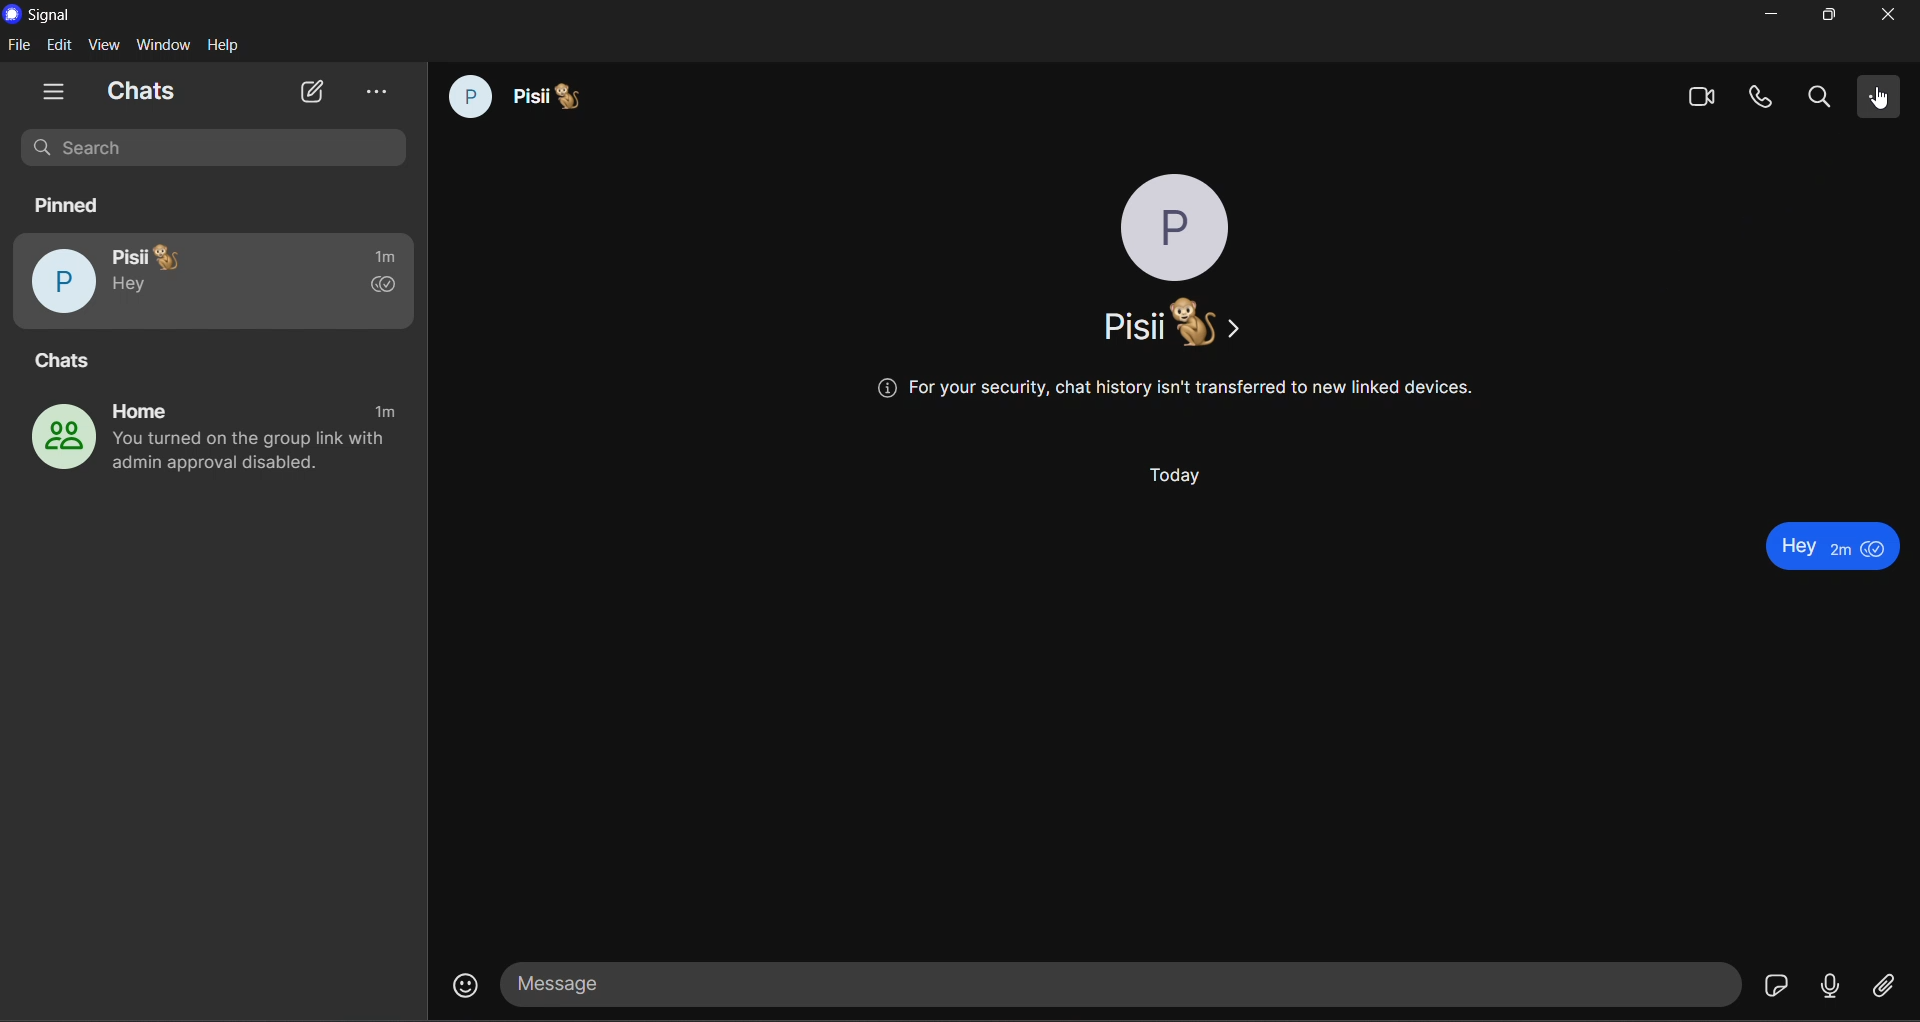 The width and height of the screenshot is (1920, 1022). I want to click on view archive, so click(378, 91).